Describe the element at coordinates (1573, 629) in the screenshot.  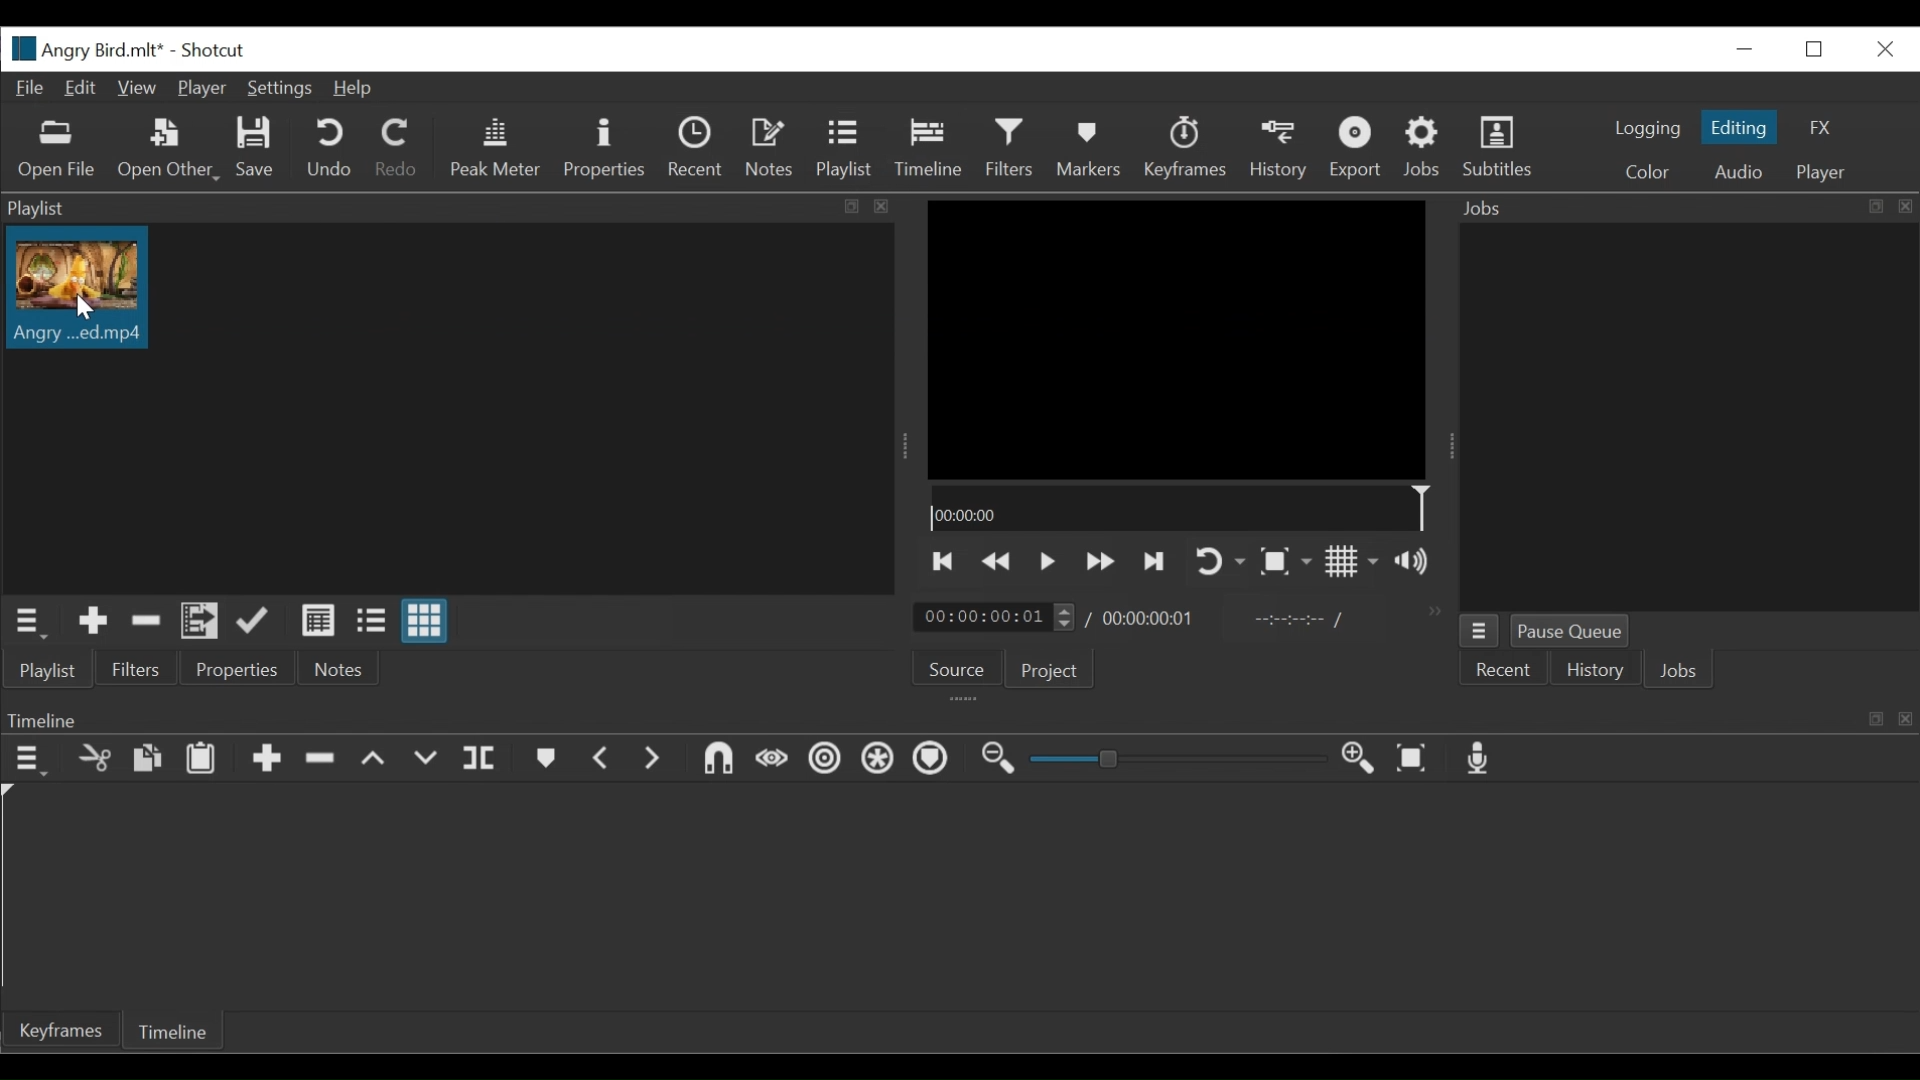
I see `Pause Queue` at that location.